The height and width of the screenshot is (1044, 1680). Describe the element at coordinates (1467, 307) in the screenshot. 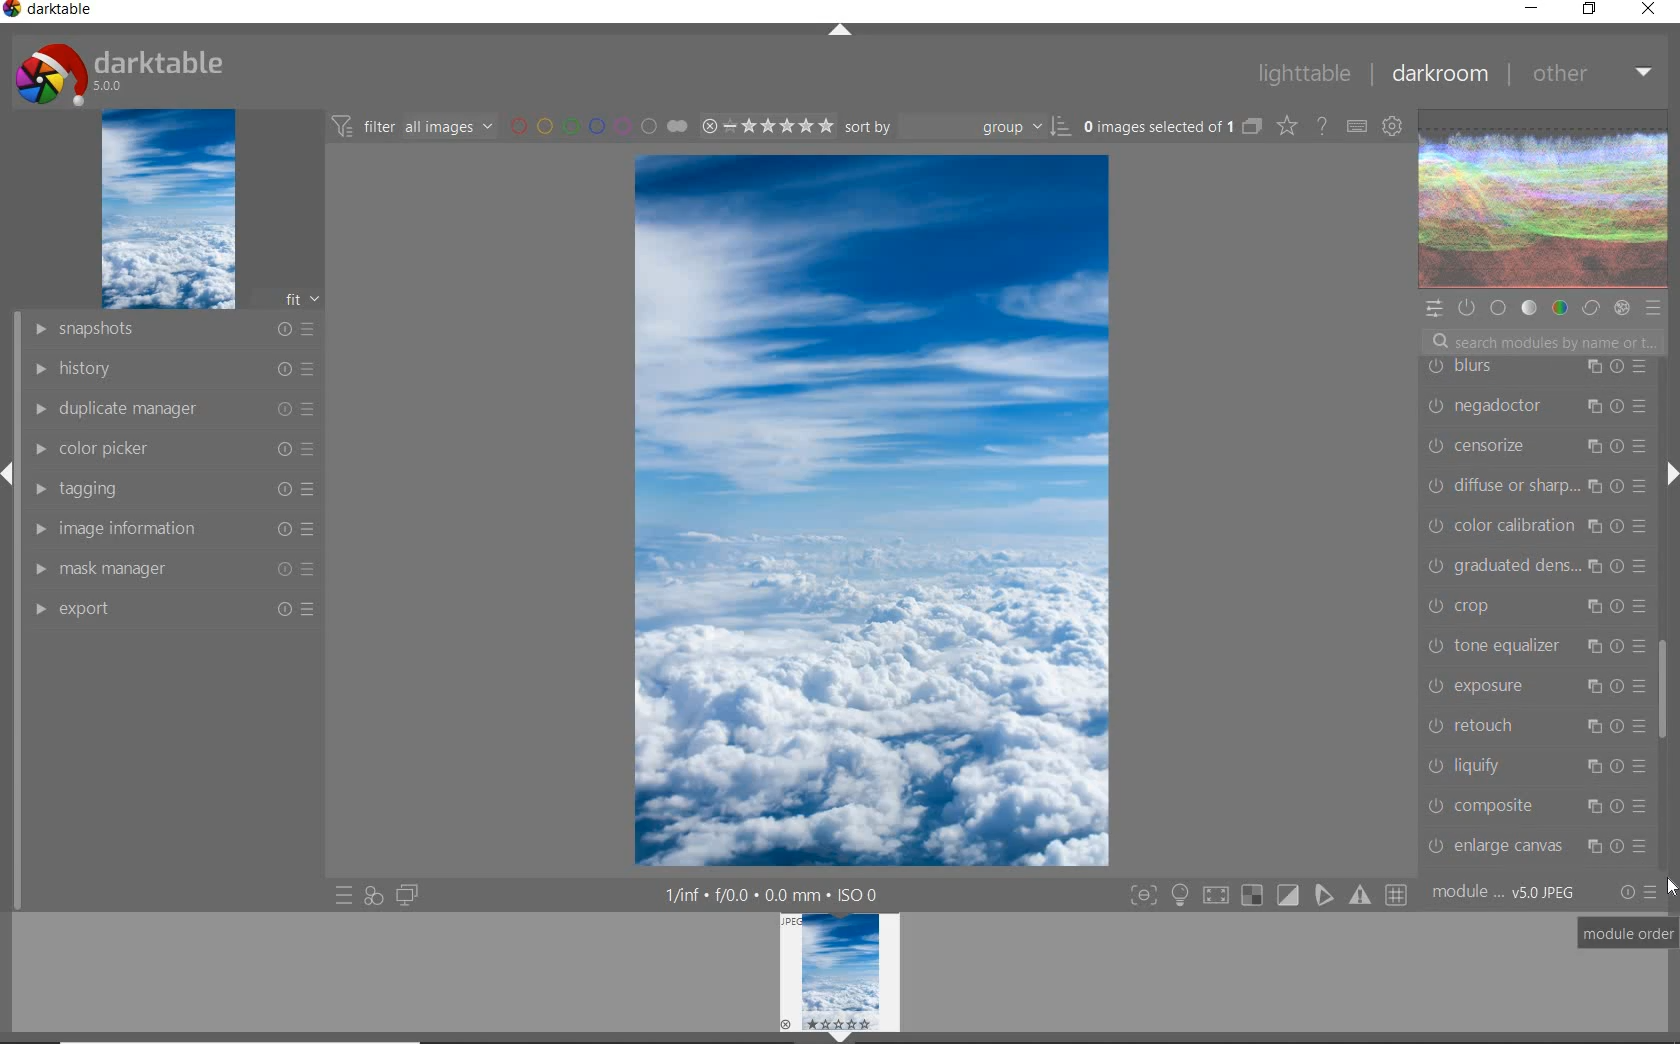

I see `SHOW ONLY ACTIVE MODULES` at that location.